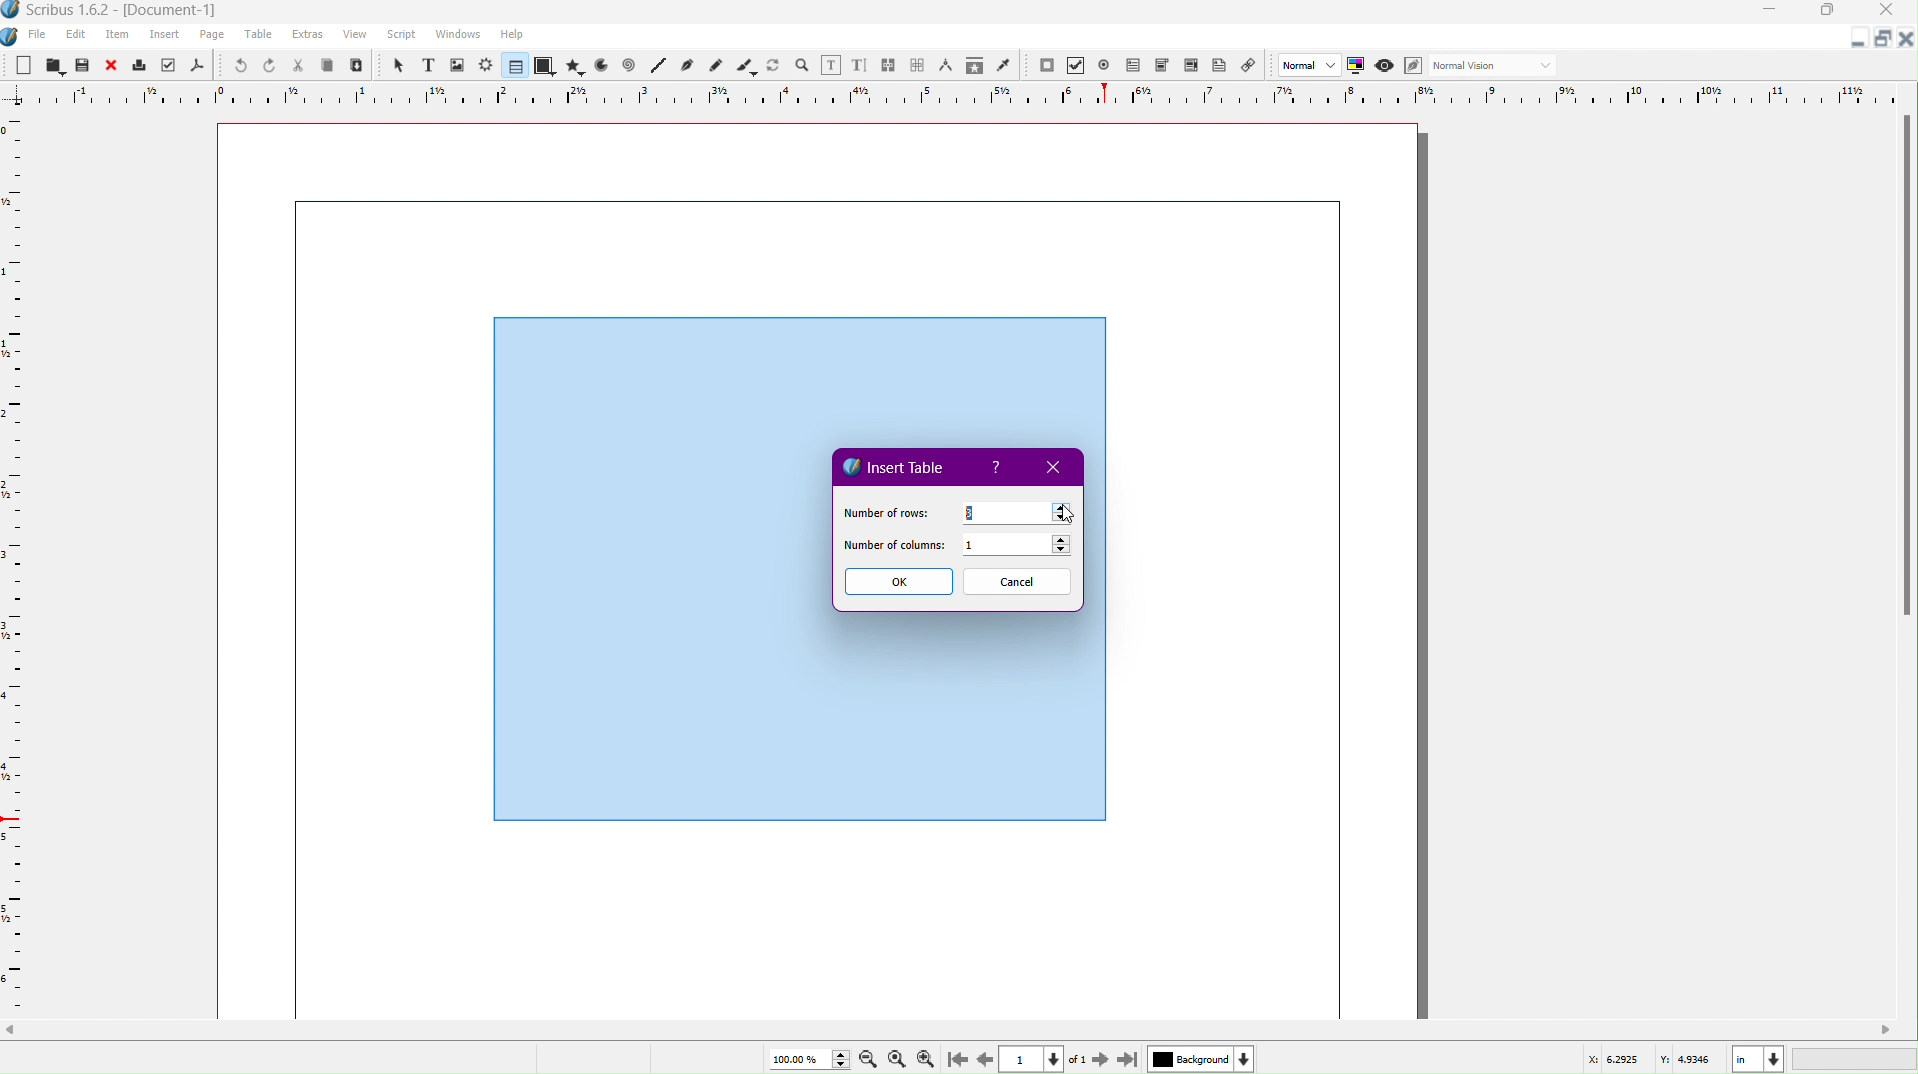  I want to click on Maximize, so click(1881, 39).